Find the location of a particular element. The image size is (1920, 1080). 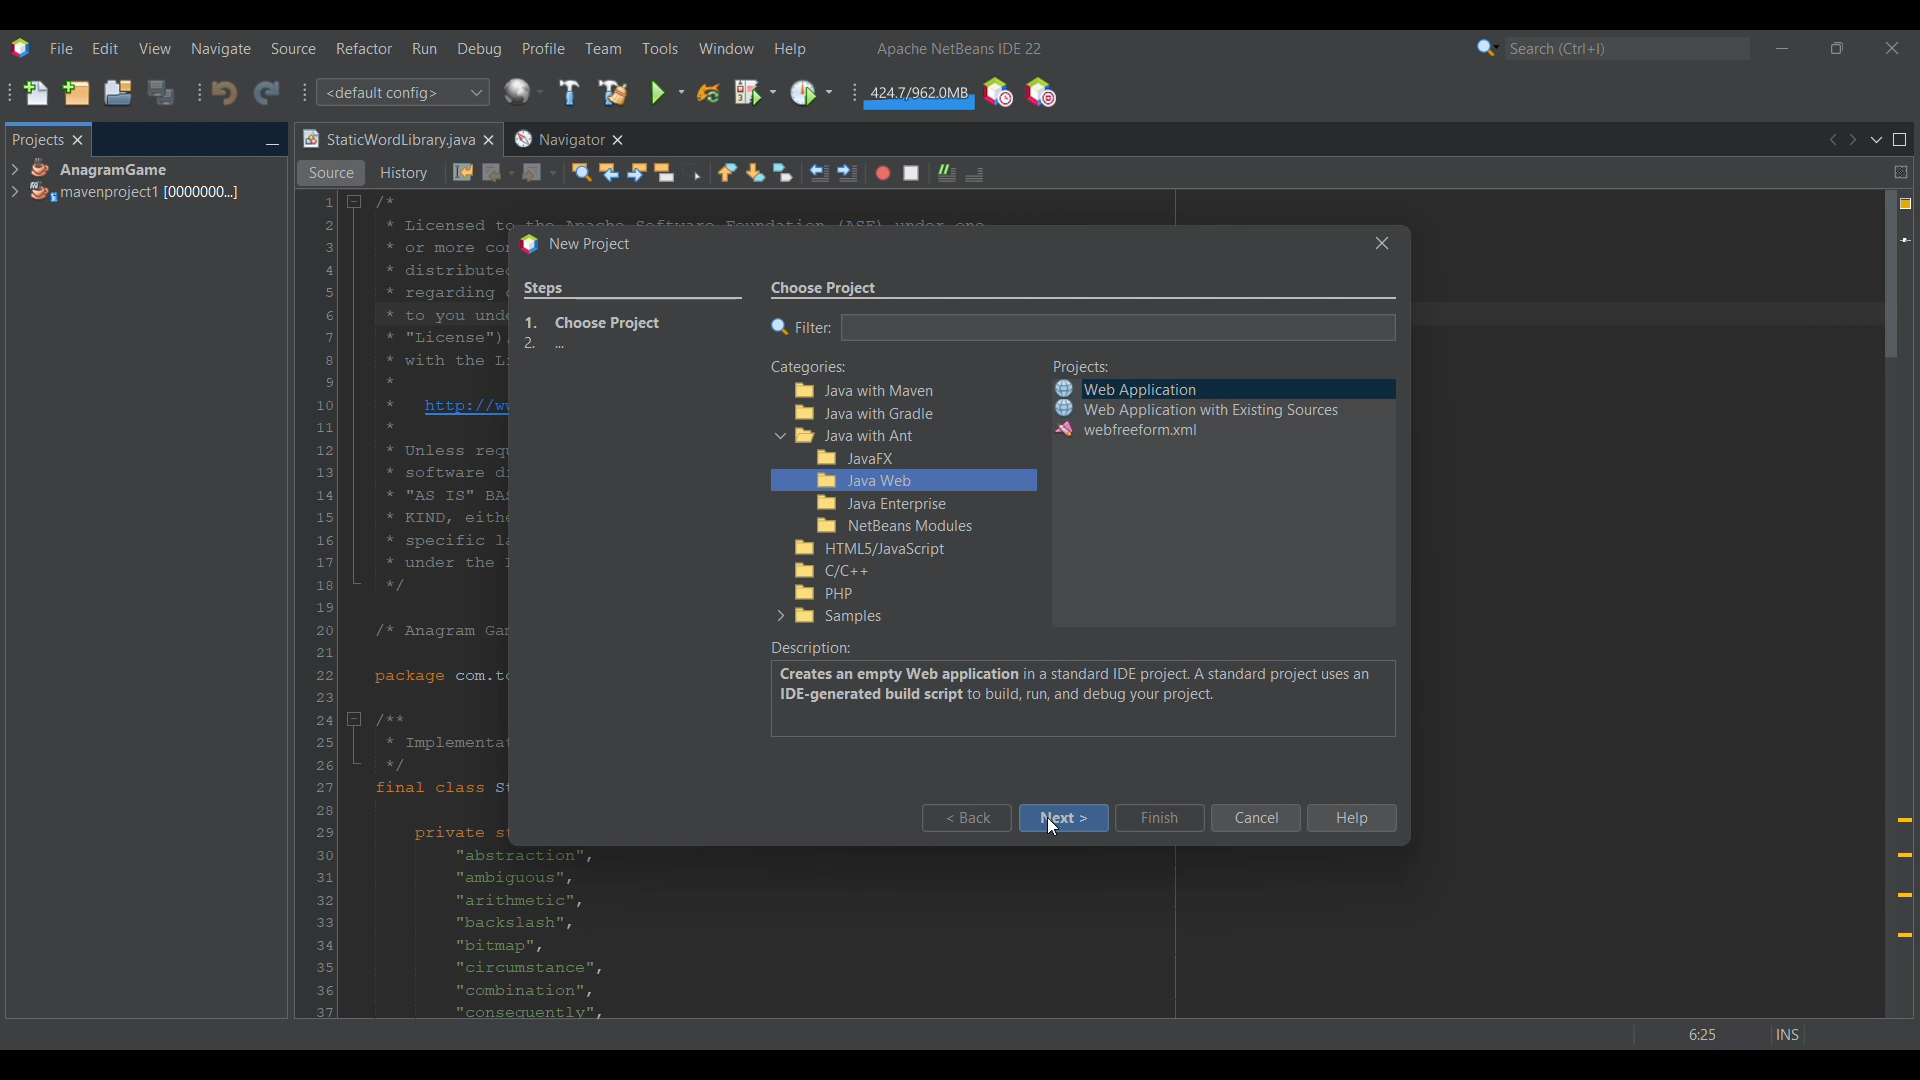

Undo is located at coordinates (224, 93).